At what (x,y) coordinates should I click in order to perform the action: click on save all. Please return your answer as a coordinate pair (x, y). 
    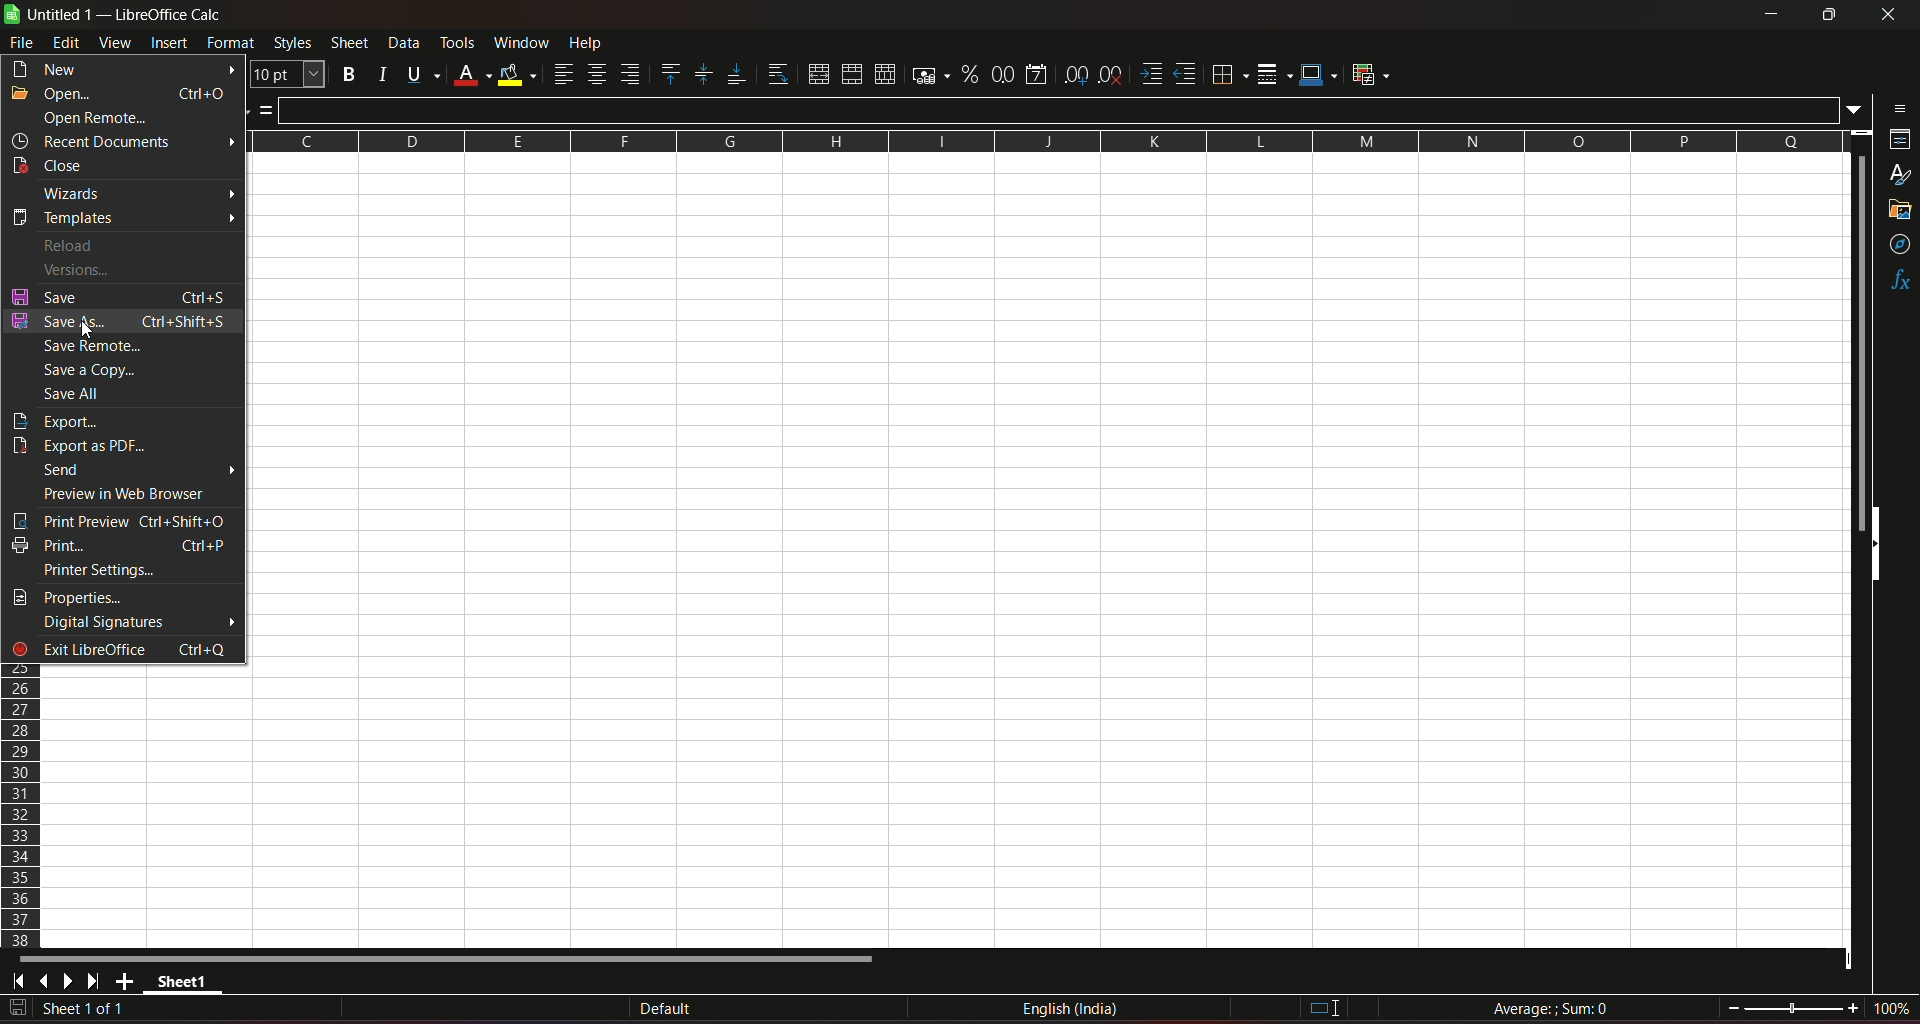
    Looking at the image, I should click on (80, 394).